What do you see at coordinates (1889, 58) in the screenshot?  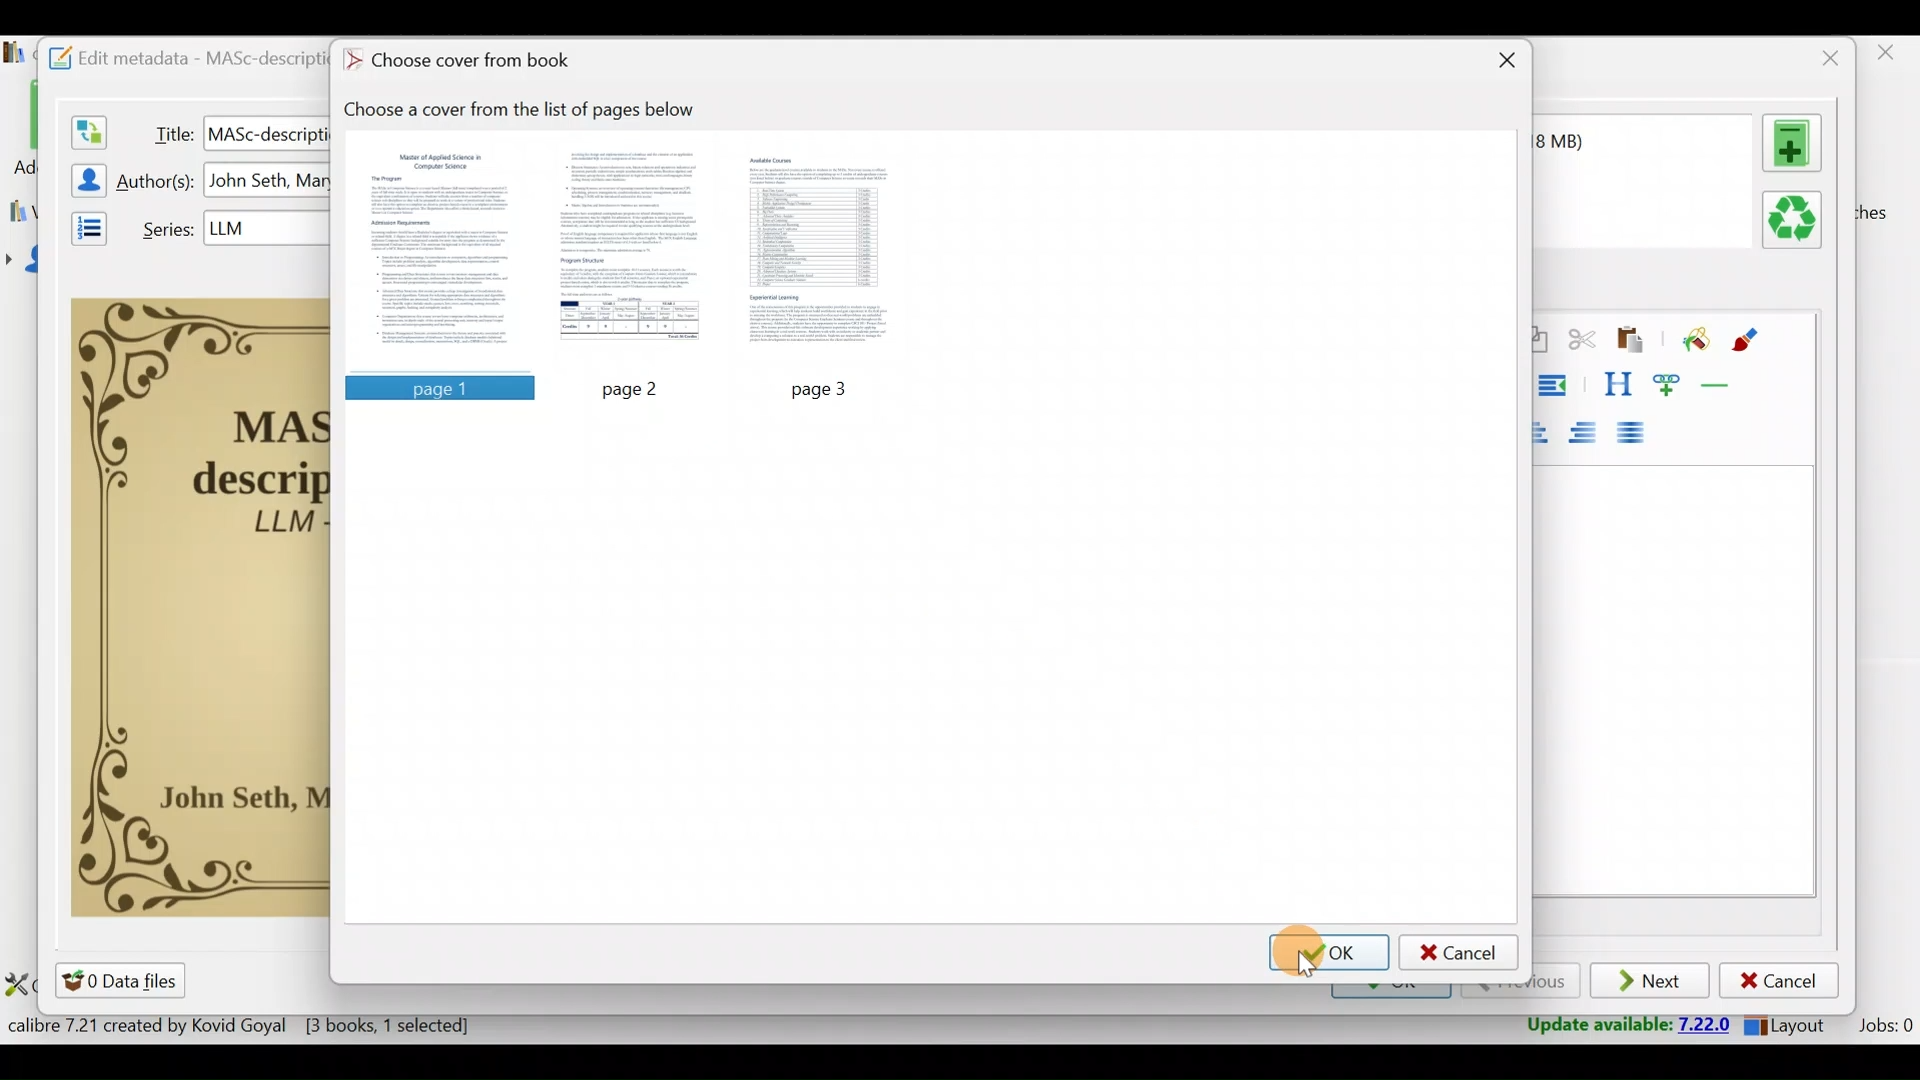 I see ` Close` at bounding box center [1889, 58].